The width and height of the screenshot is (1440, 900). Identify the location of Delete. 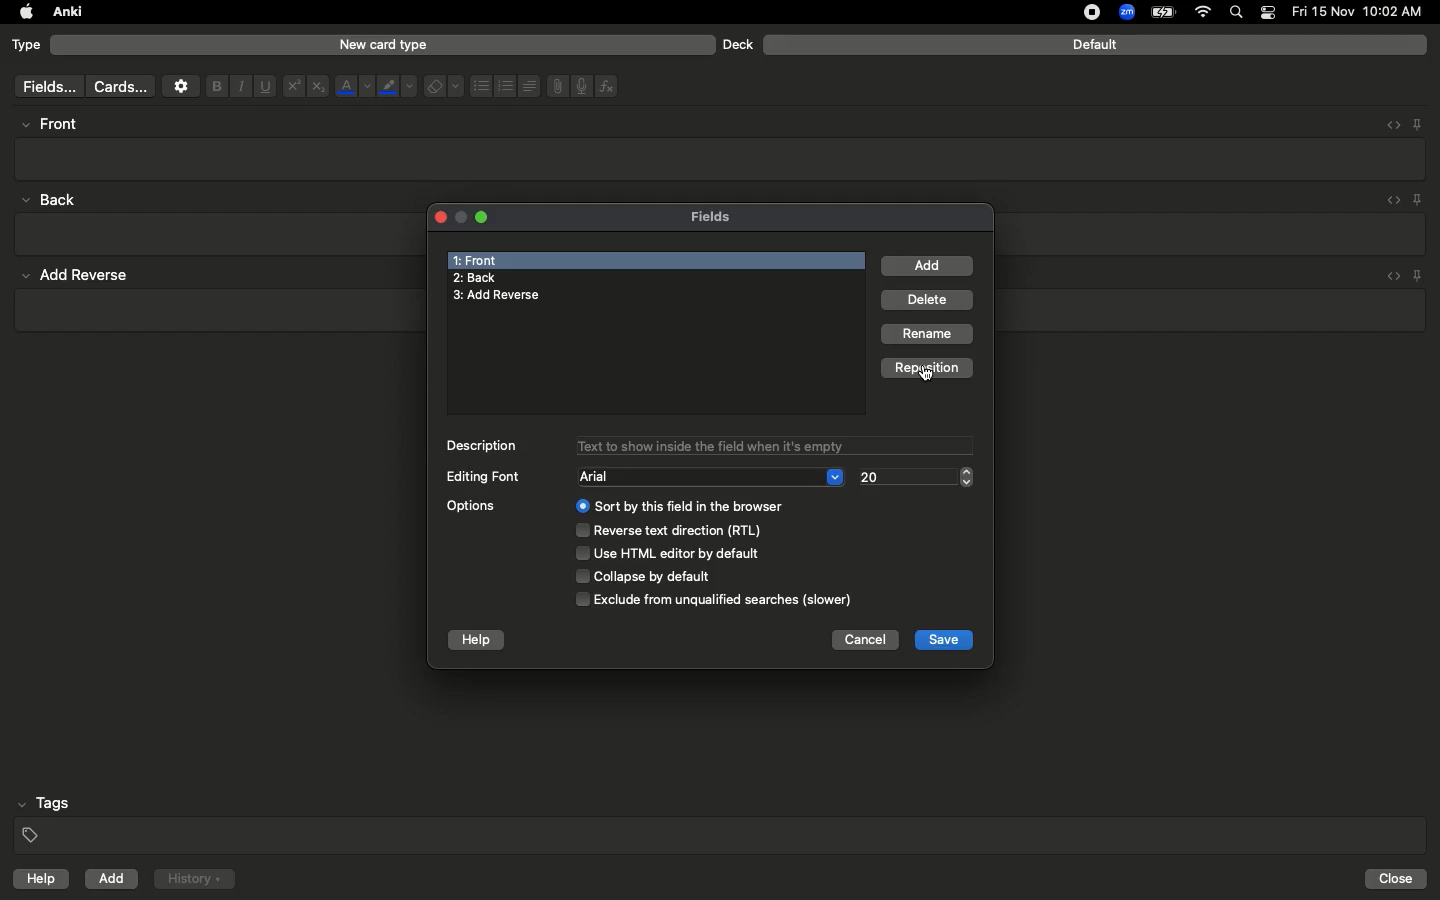
(930, 301).